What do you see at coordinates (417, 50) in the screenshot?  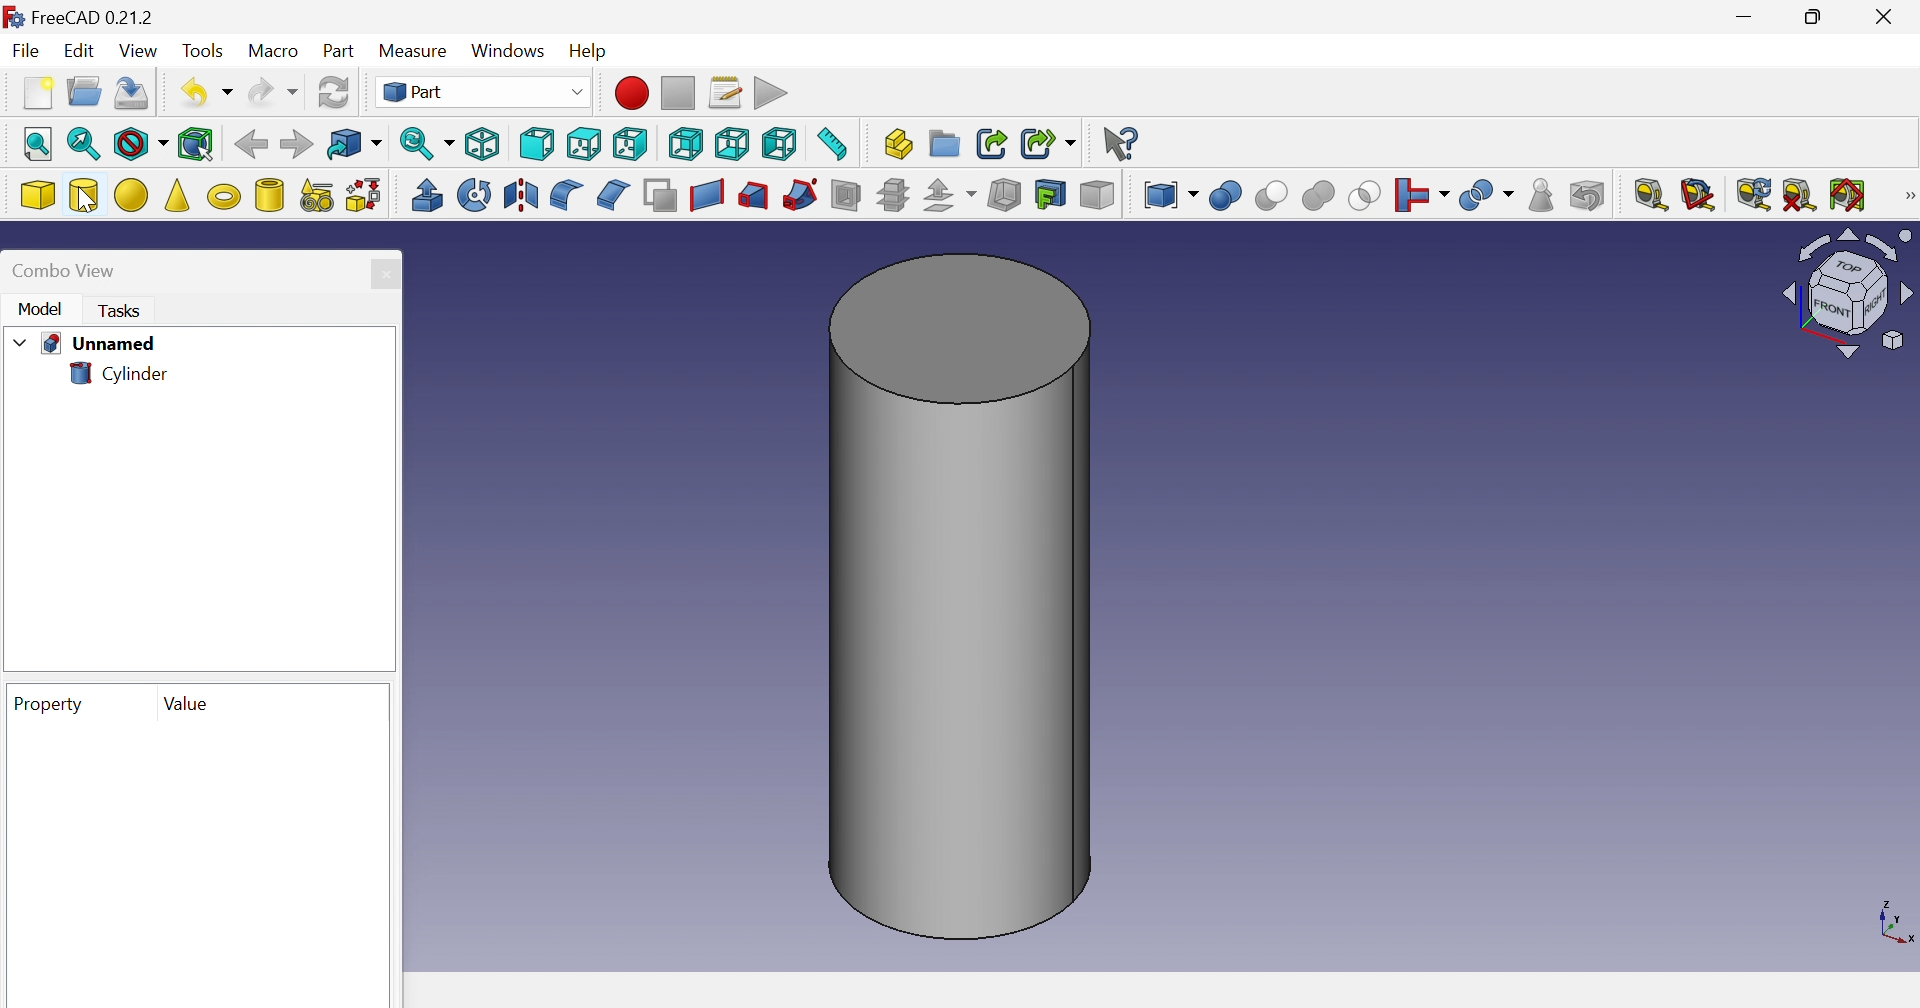 I see `Measure` at bounding box center [417, 50].